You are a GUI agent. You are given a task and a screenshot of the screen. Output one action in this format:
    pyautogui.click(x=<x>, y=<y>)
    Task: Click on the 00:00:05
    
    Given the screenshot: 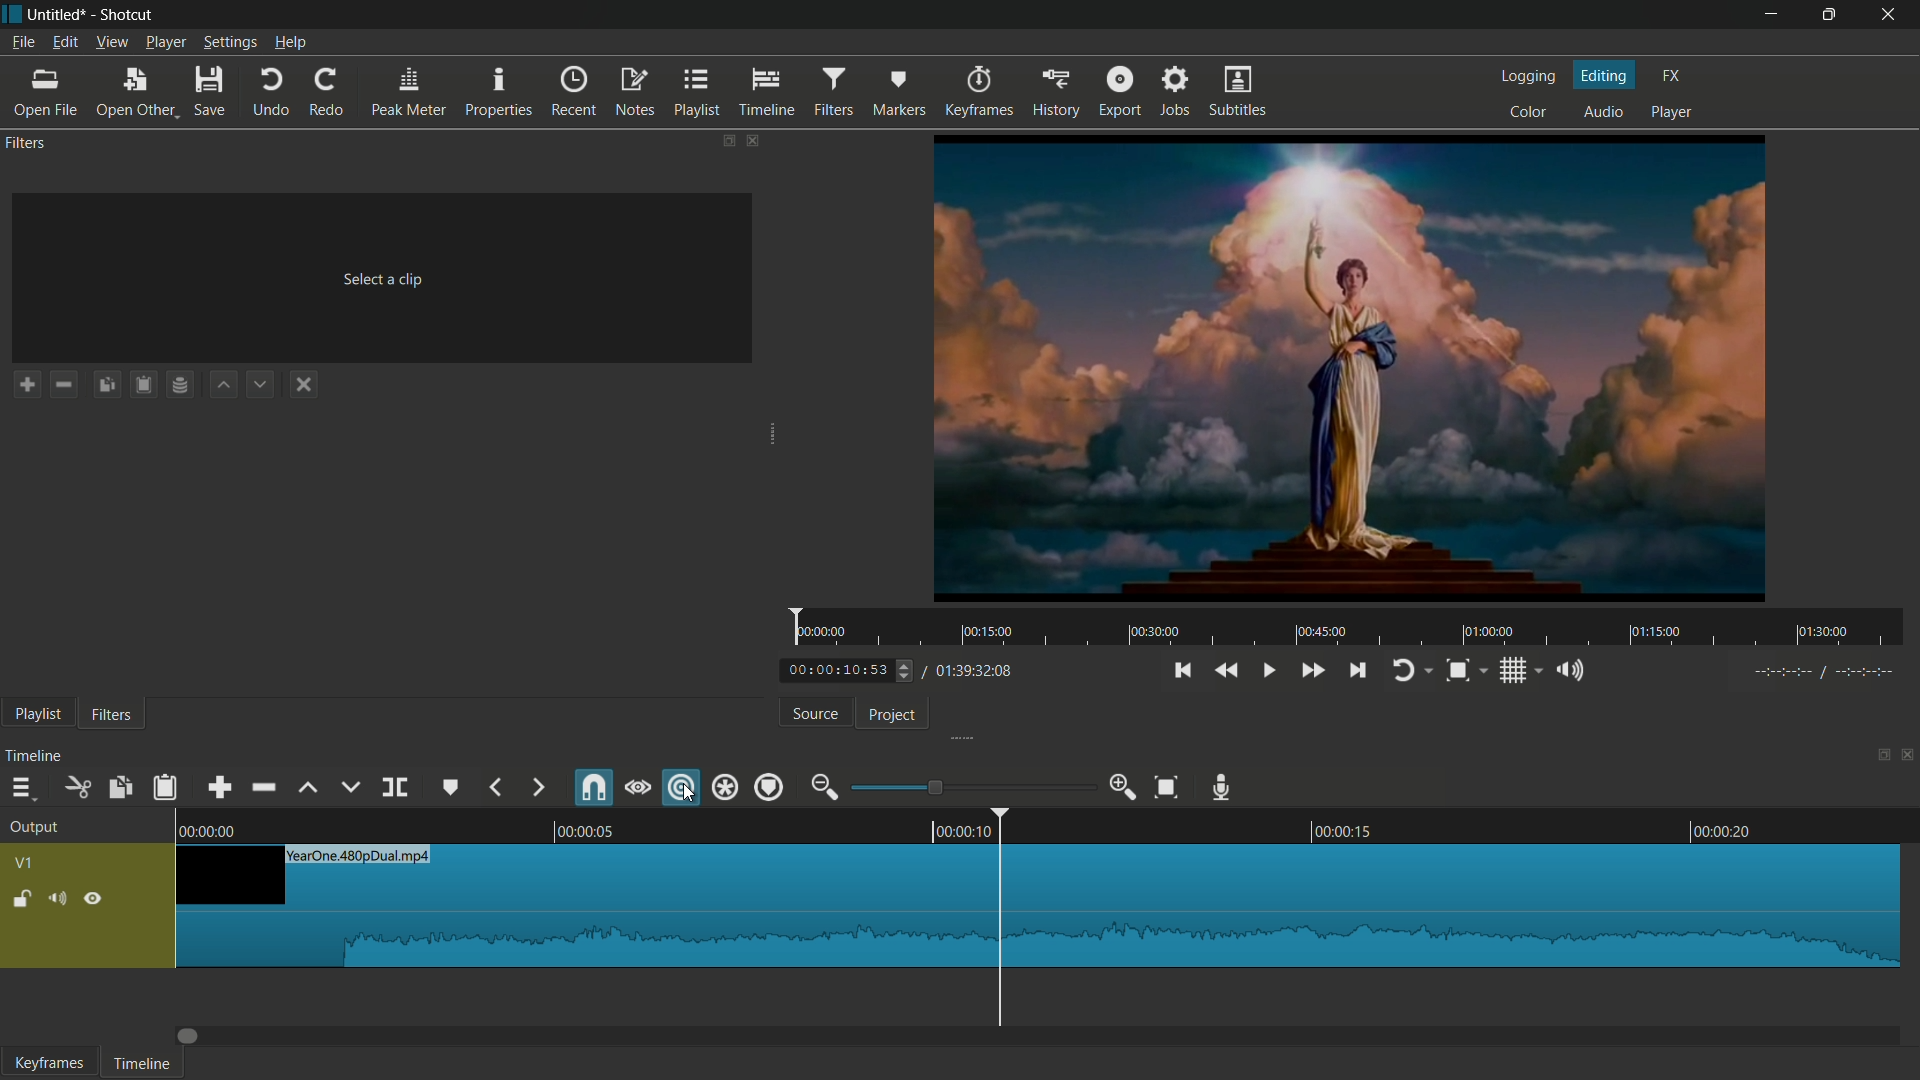 What is the action you would take?
    pyautogui.click(x=584, y=831)
    